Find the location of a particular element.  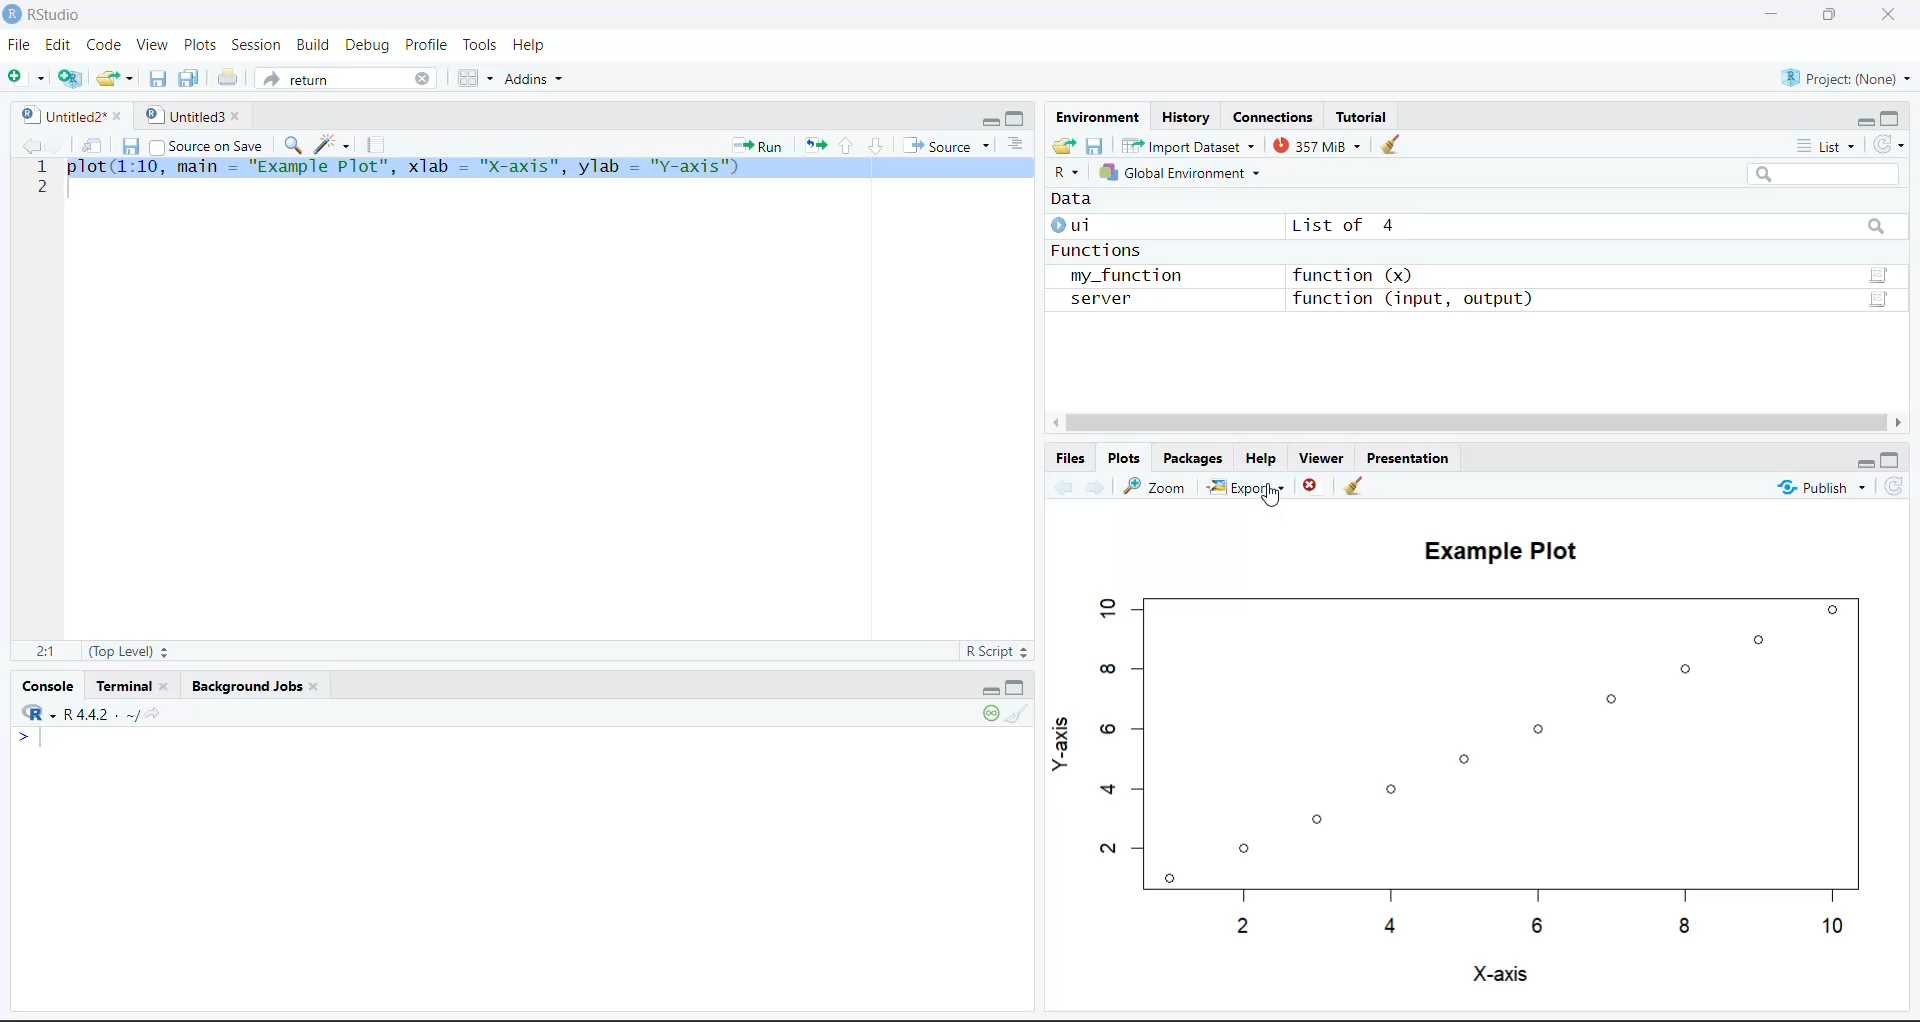

Searchbar is located at coordinates (1876, 228).